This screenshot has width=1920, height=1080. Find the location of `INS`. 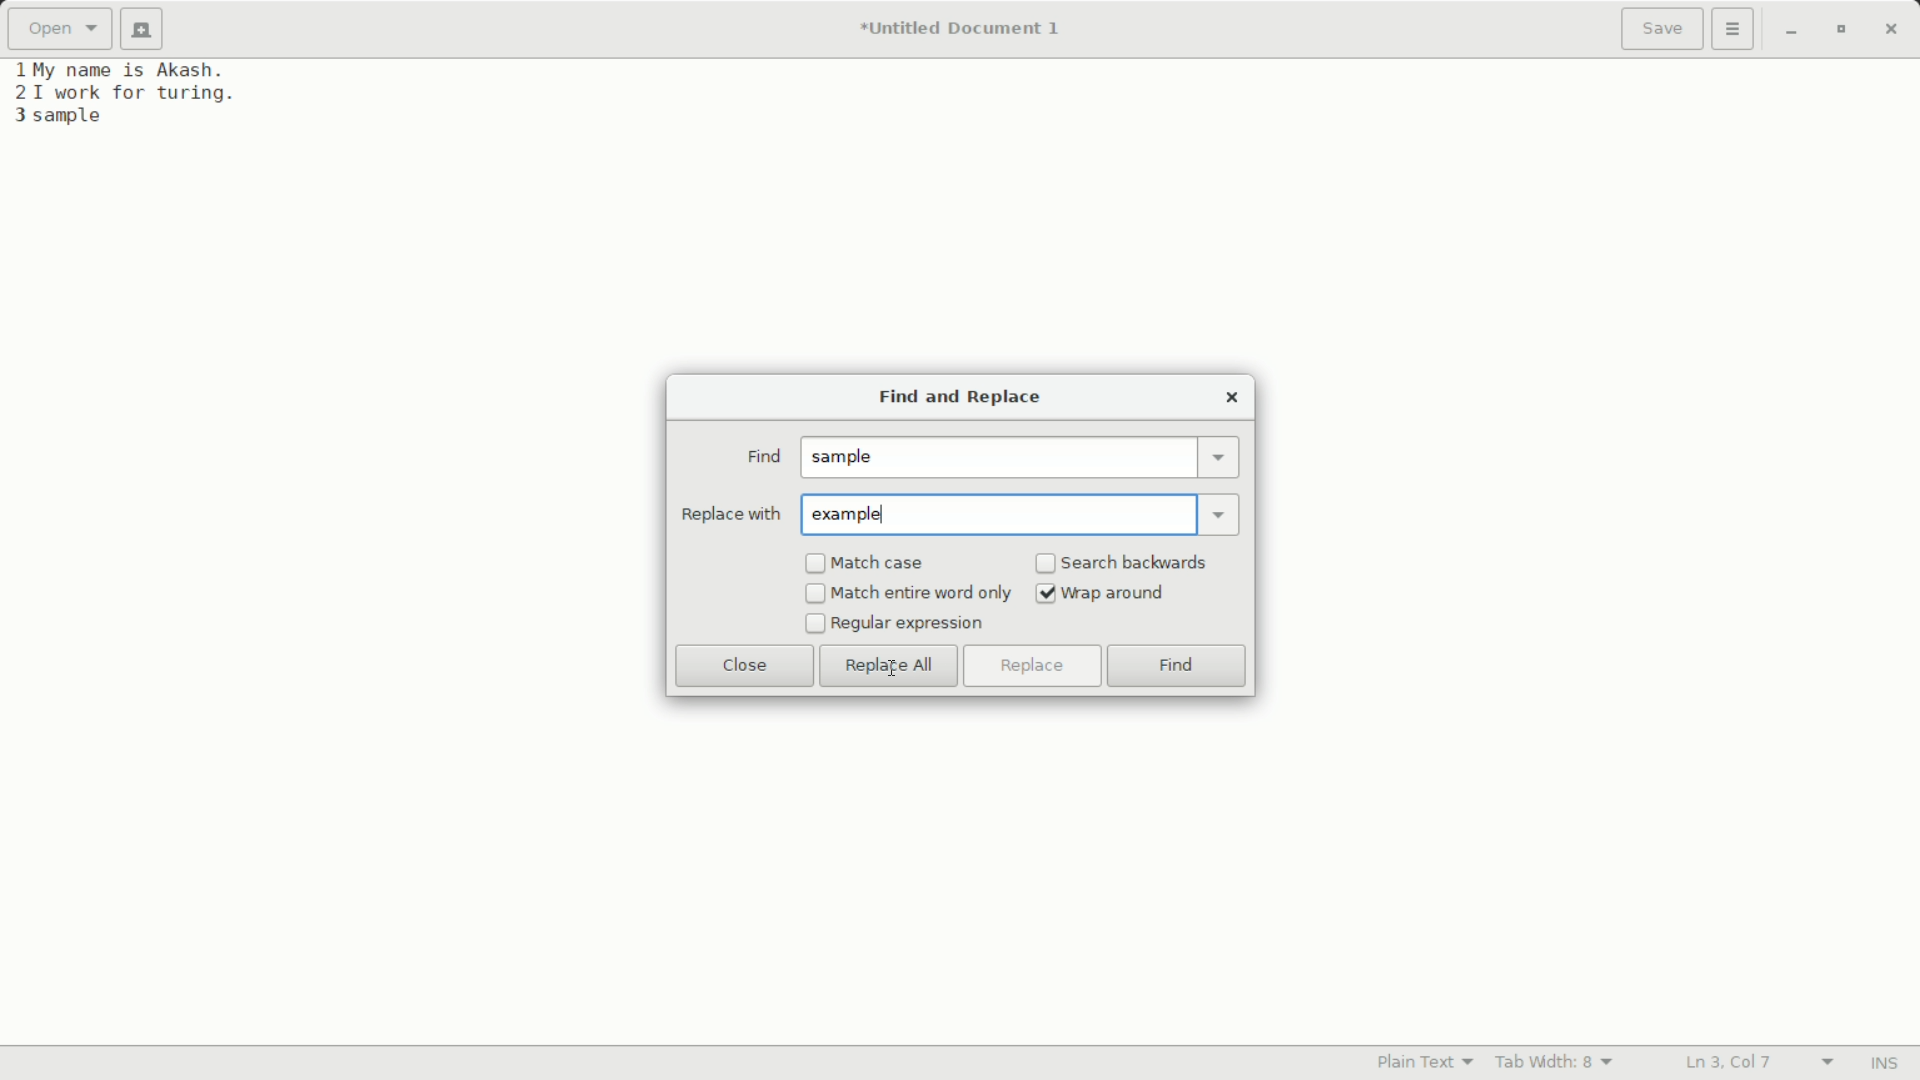

INS is located at coordinates (1883, 1064).